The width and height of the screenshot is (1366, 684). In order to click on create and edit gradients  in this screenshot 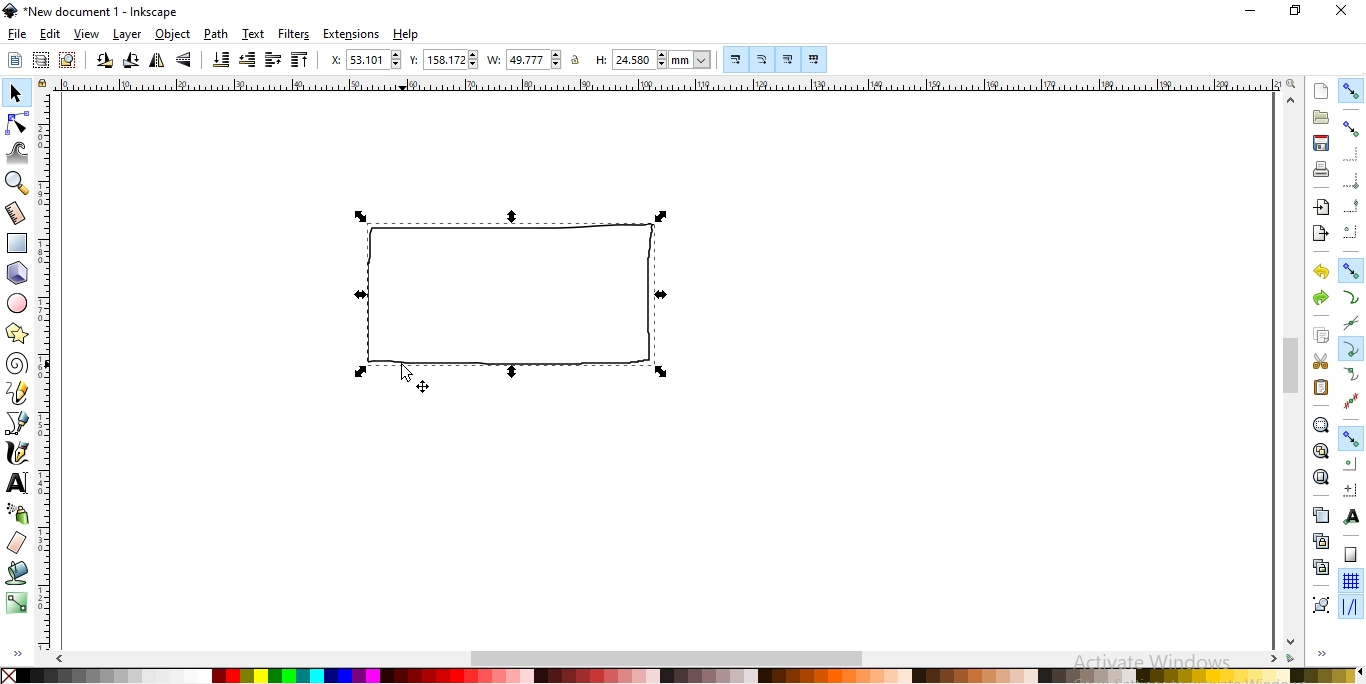, I will do `click(18, 601)`.